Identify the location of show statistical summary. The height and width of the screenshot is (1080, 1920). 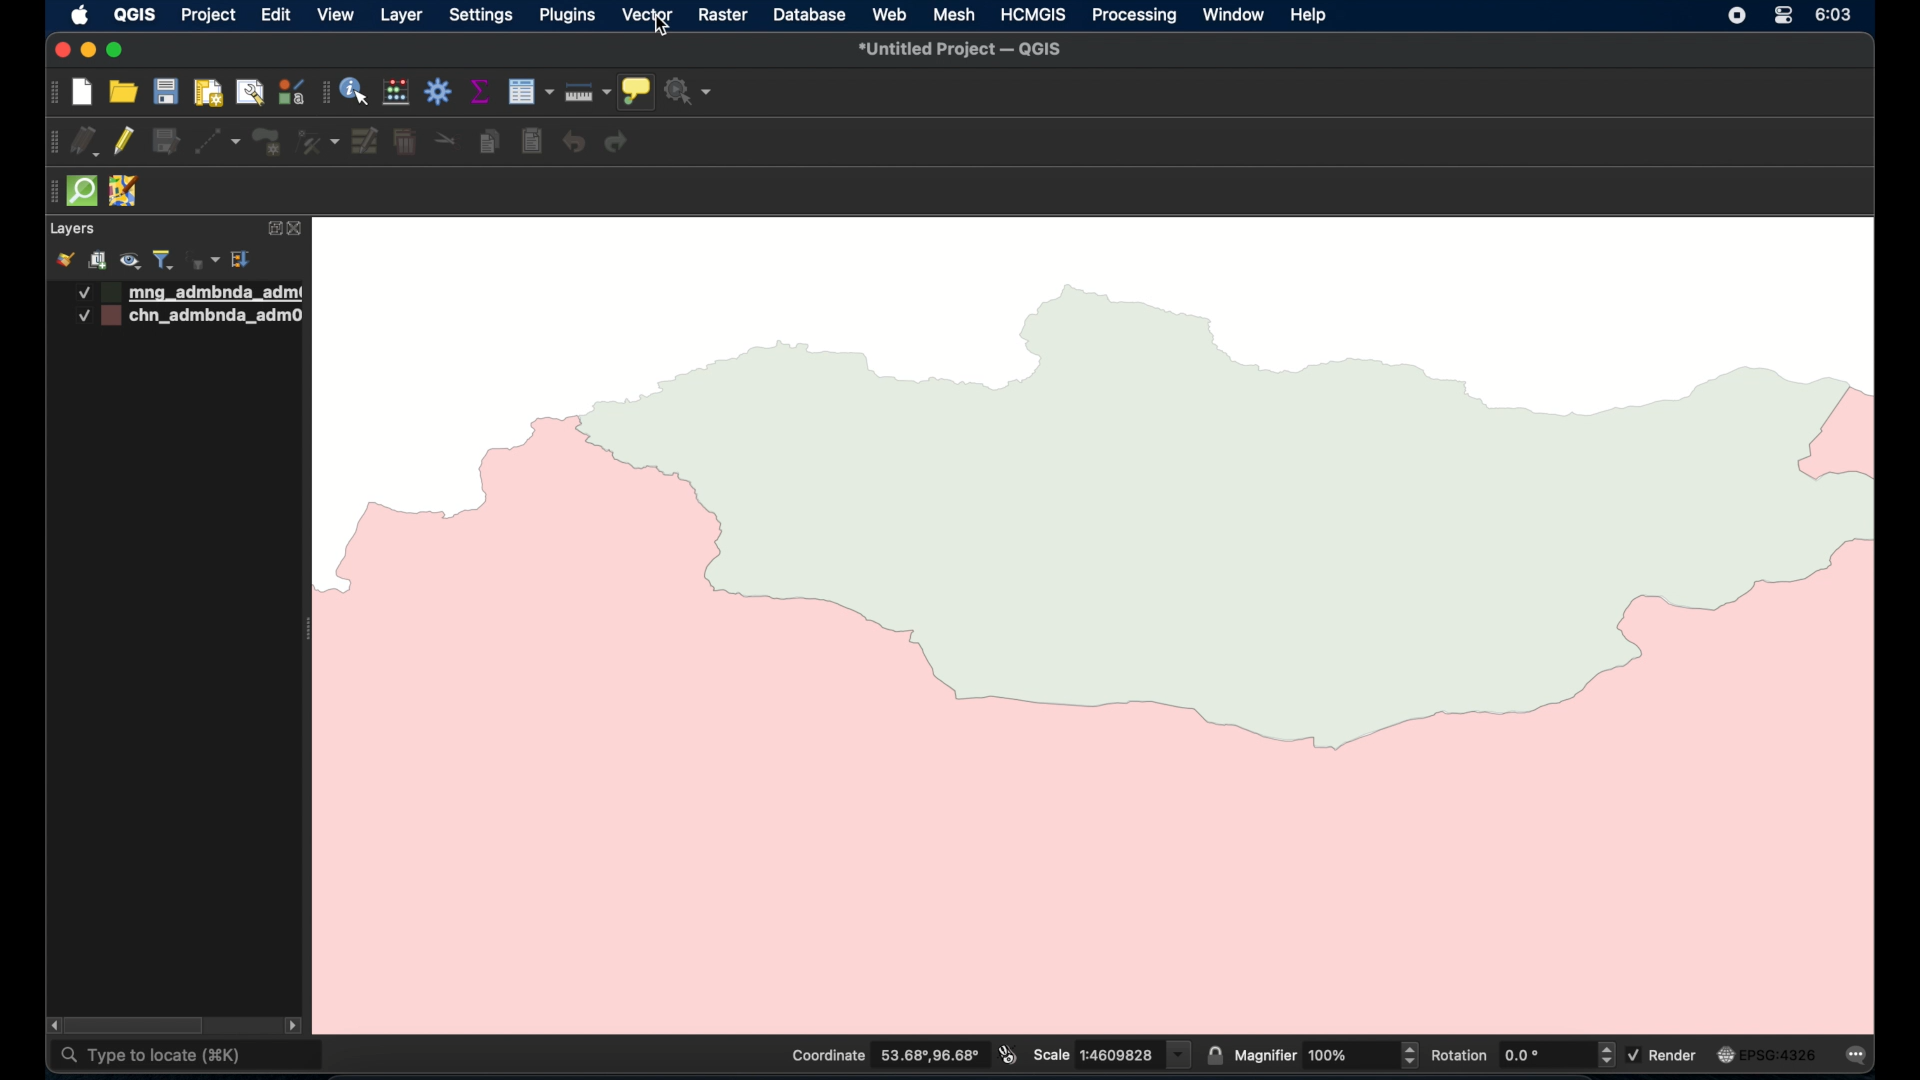
(481, 91).